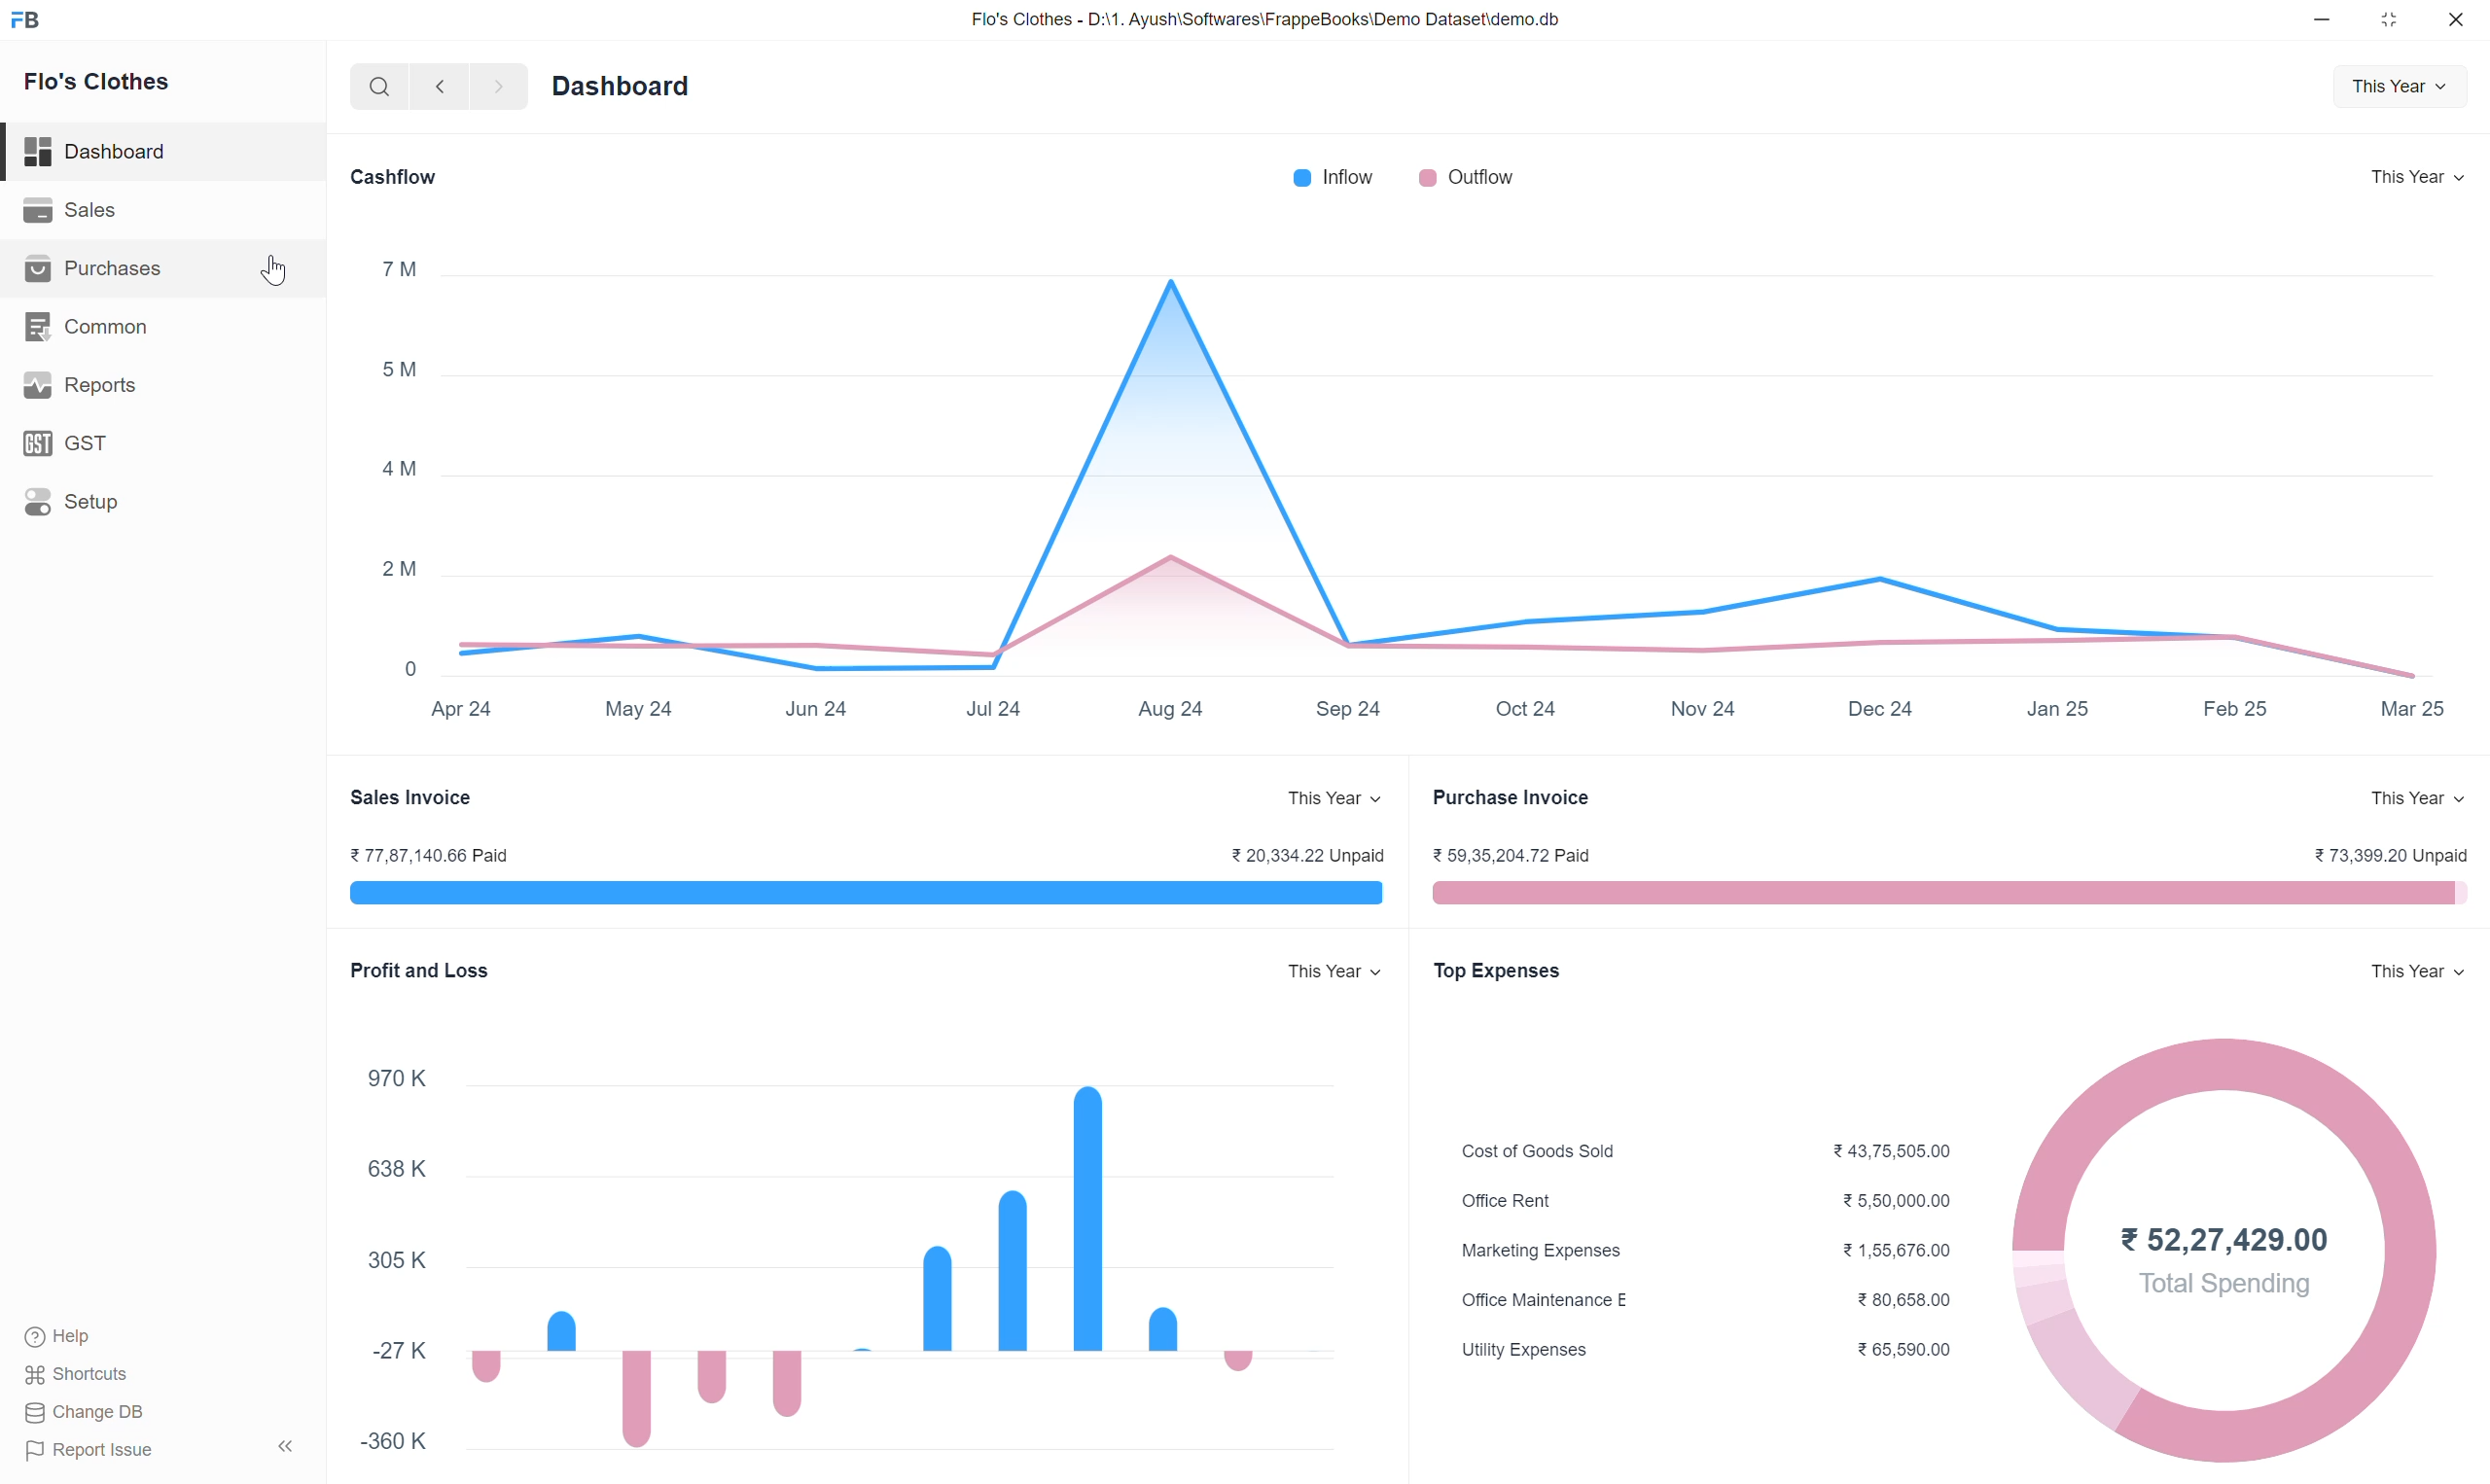  What do you see at coordinates (366, 1076) in the screenshot?
I see `970K` at bounding box center [366, 1076].